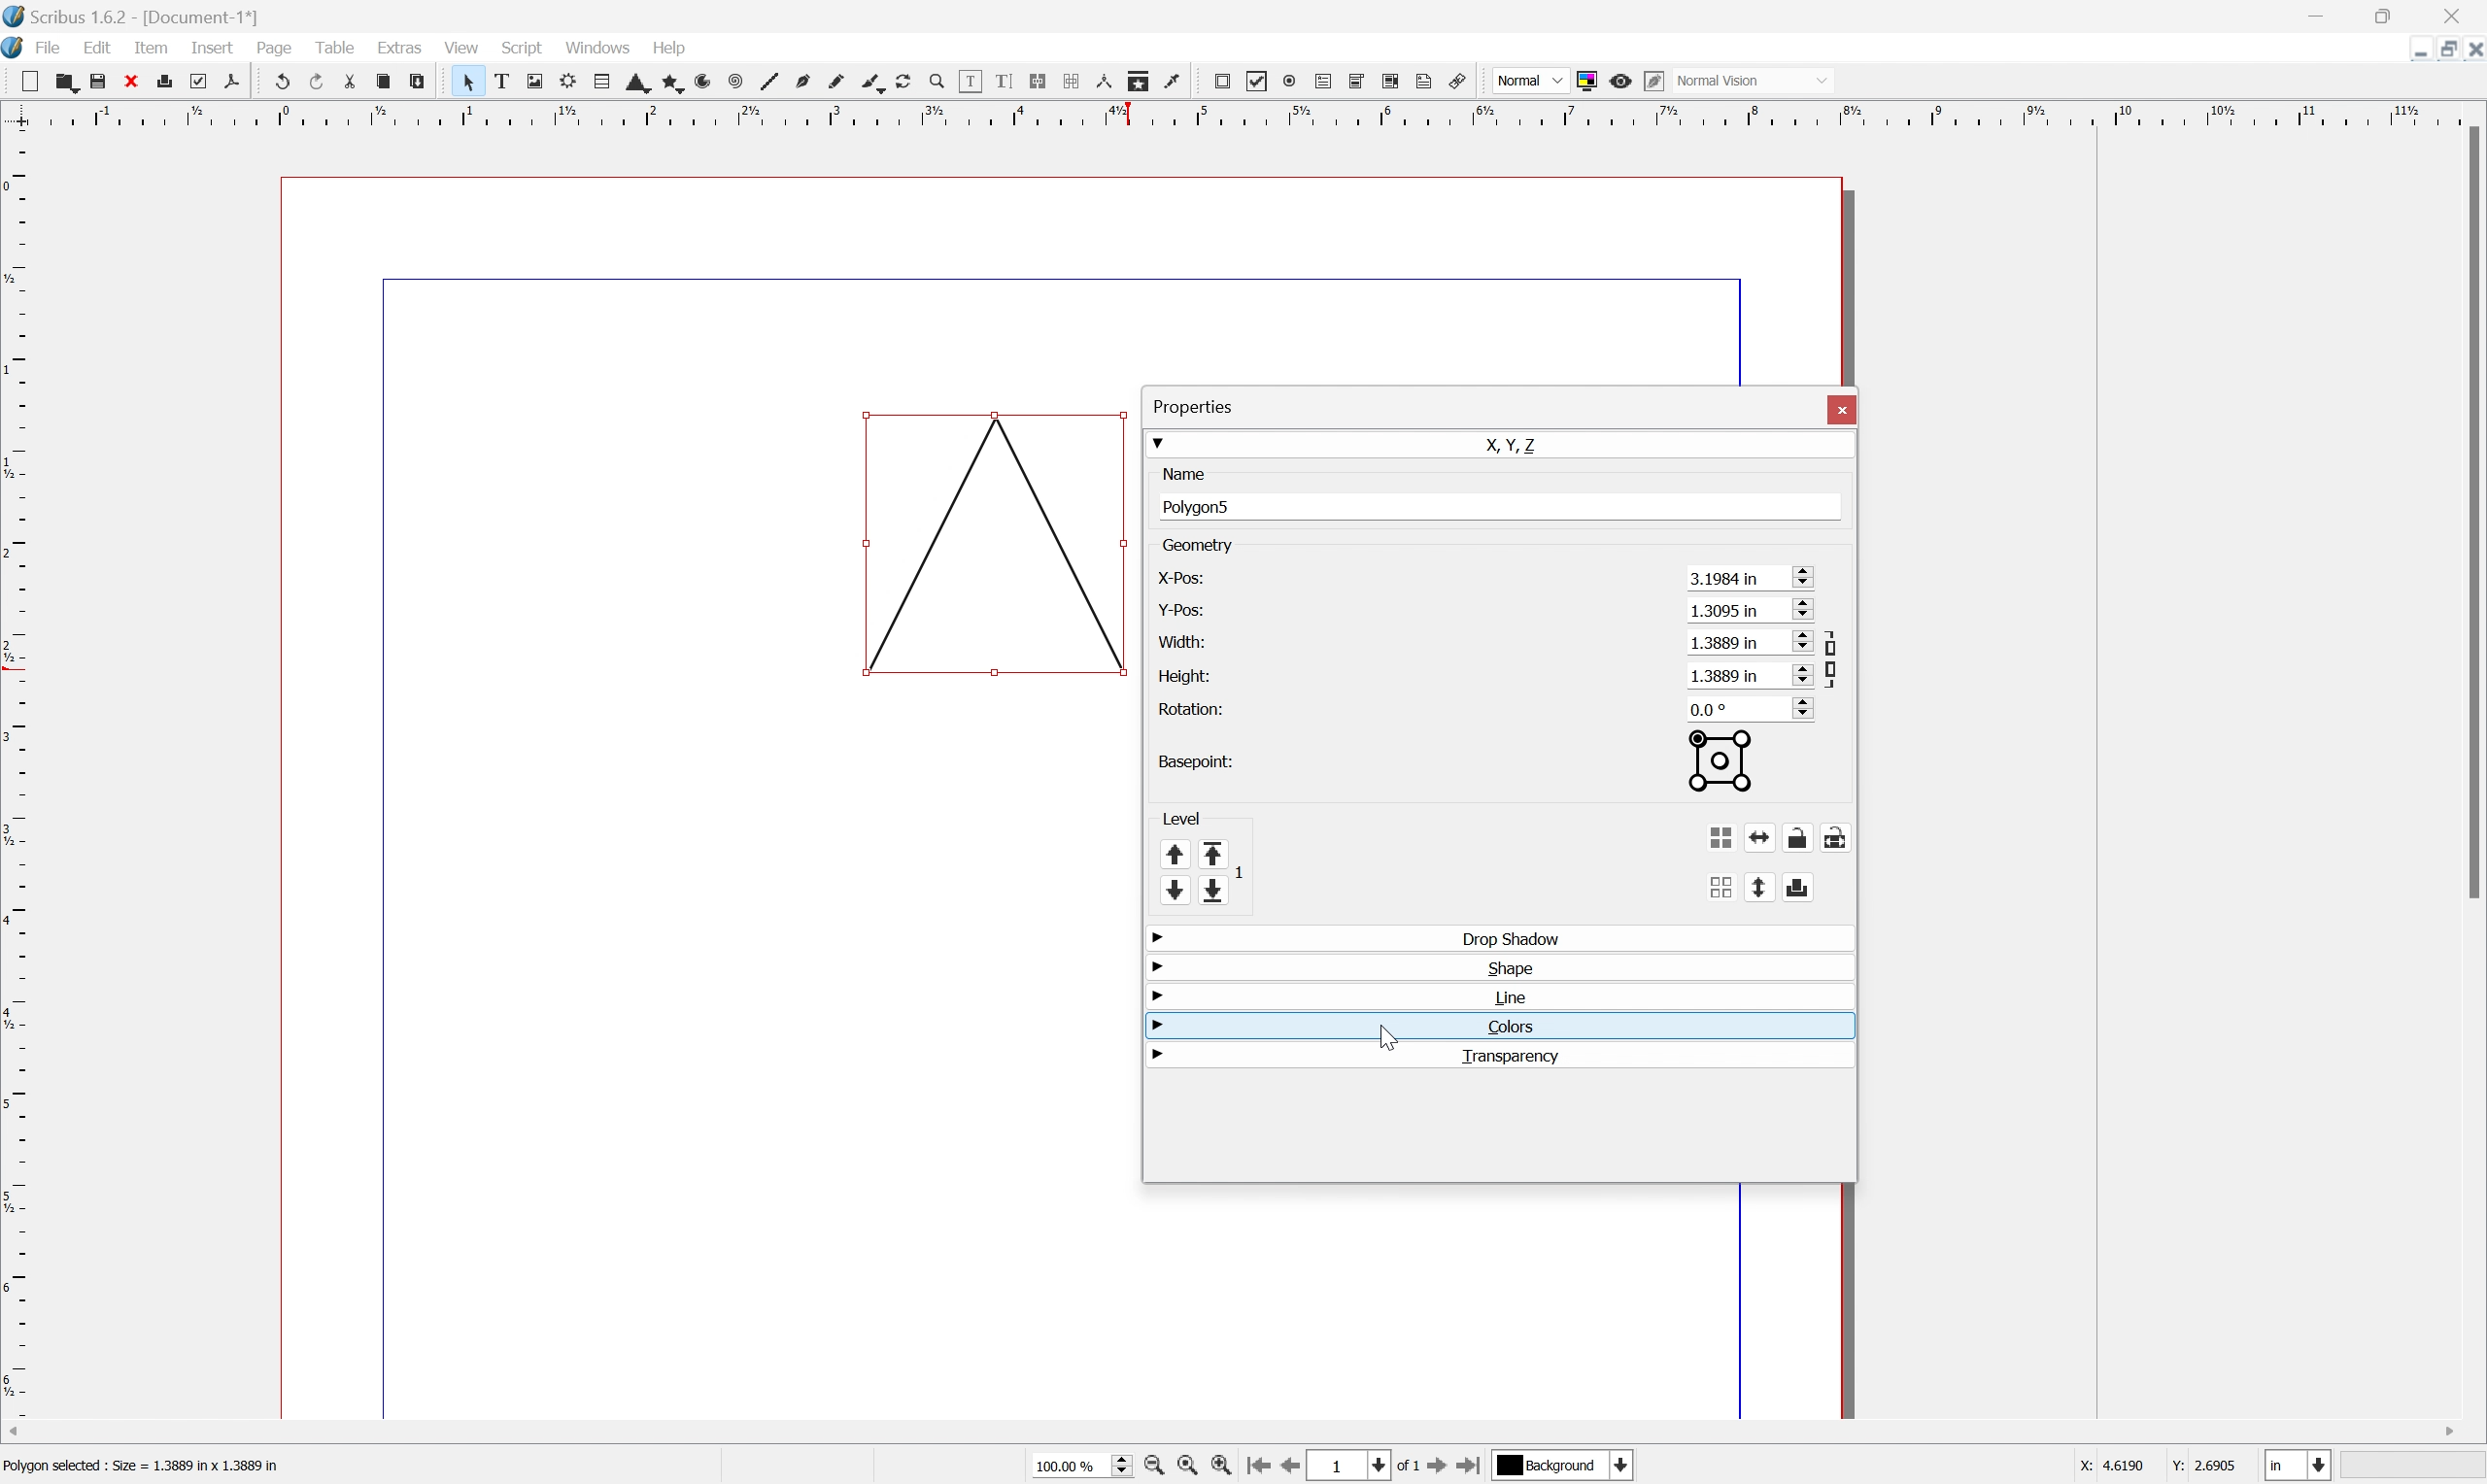 This screenshot has height=1484, width=2487. I want to click on Unlink Text frames, so click(1068, 81).